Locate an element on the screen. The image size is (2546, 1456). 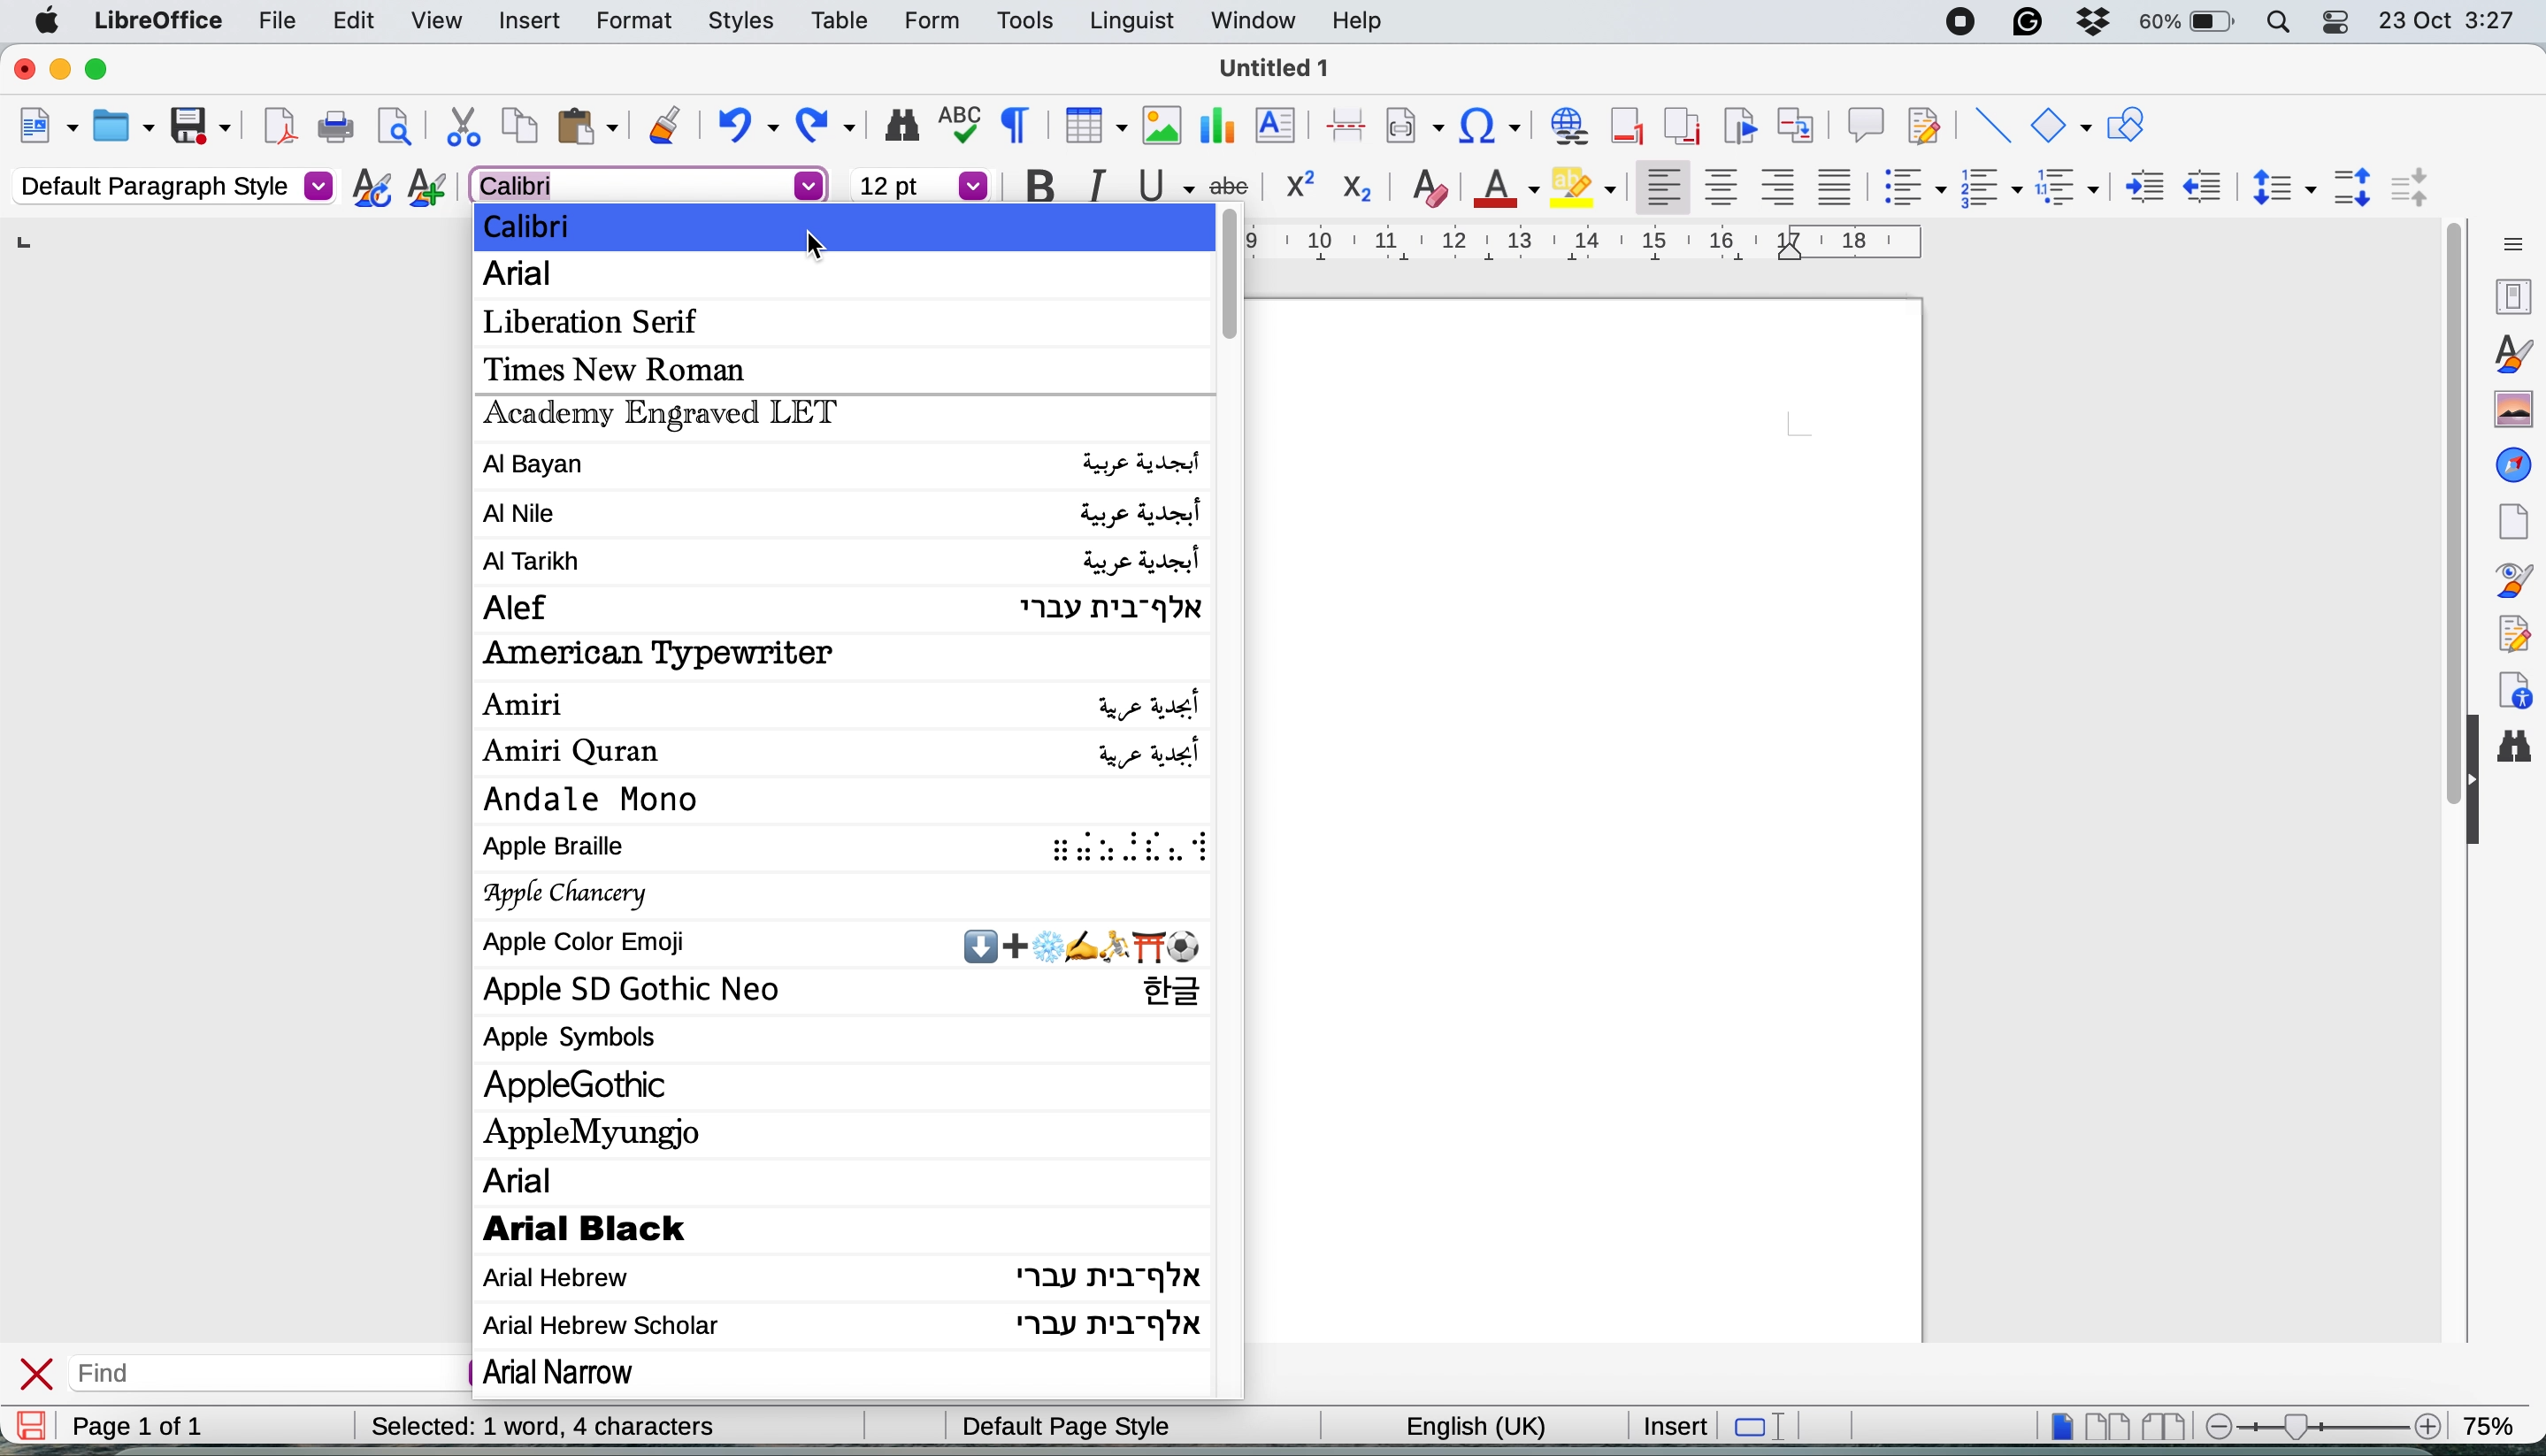
show draw function is located at coordinates (2125, 126).